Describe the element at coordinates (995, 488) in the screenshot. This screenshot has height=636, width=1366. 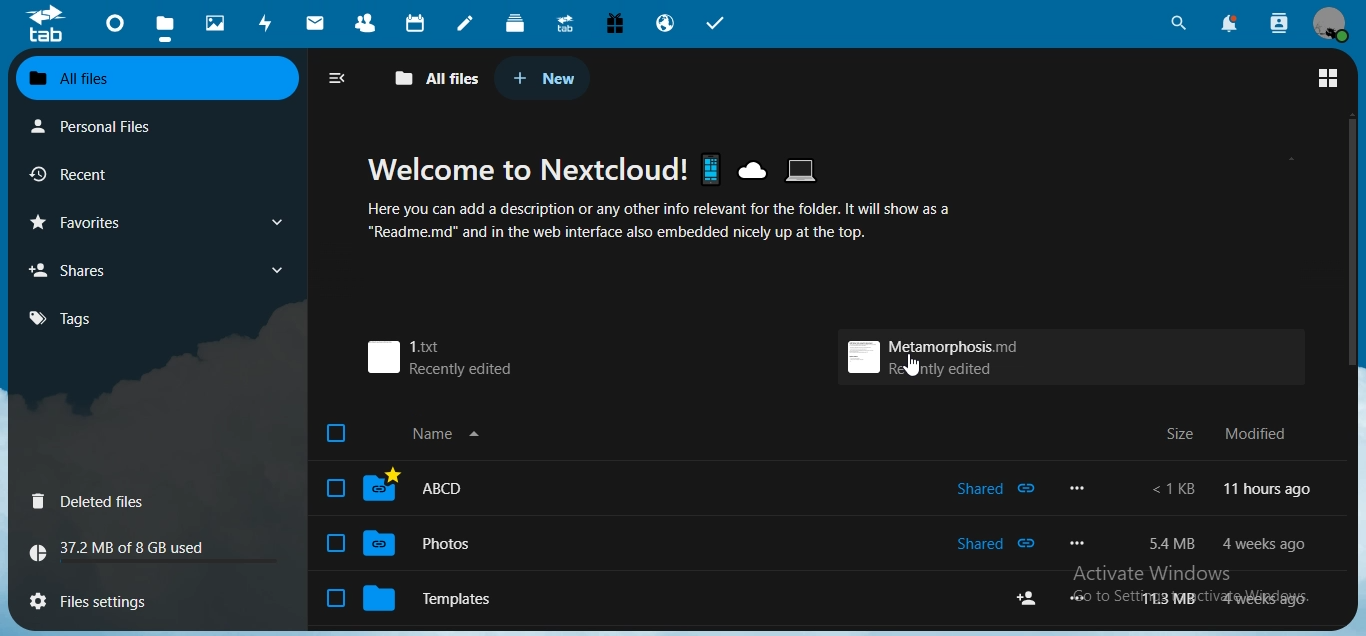
I see `shared` at that location.